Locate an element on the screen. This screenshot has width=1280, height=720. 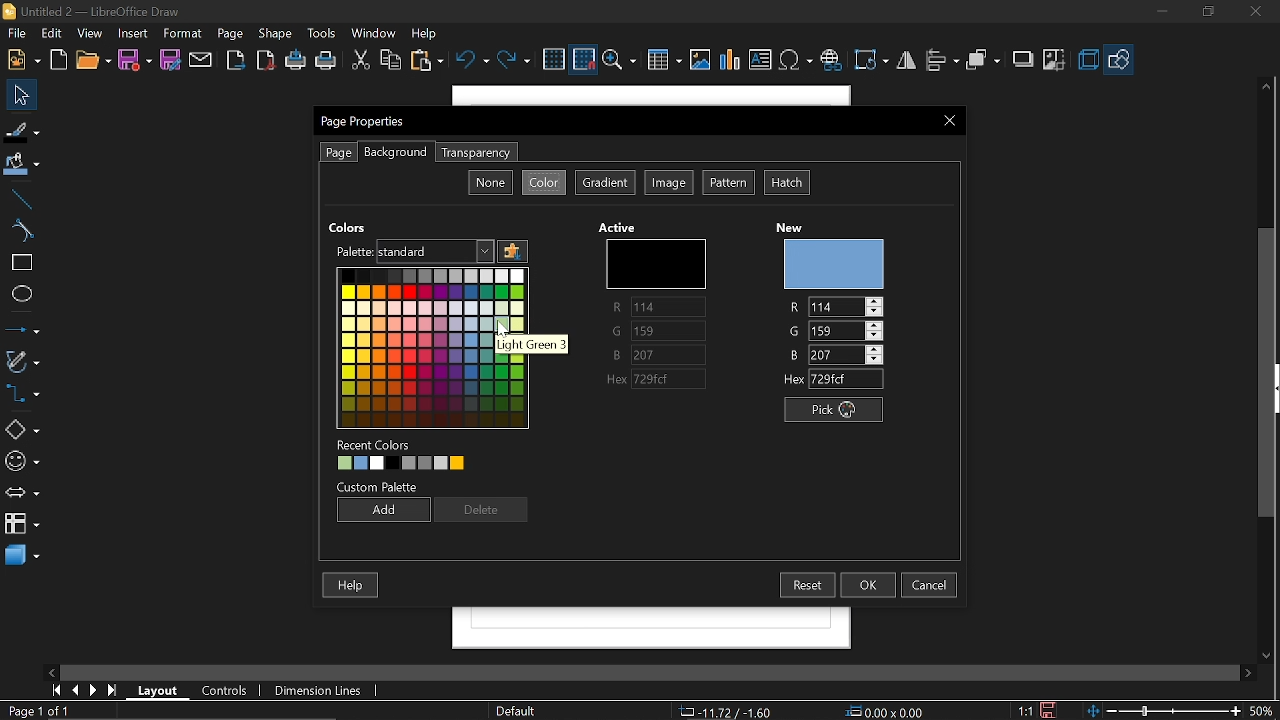
Delete is located at coordinates (482, 511).